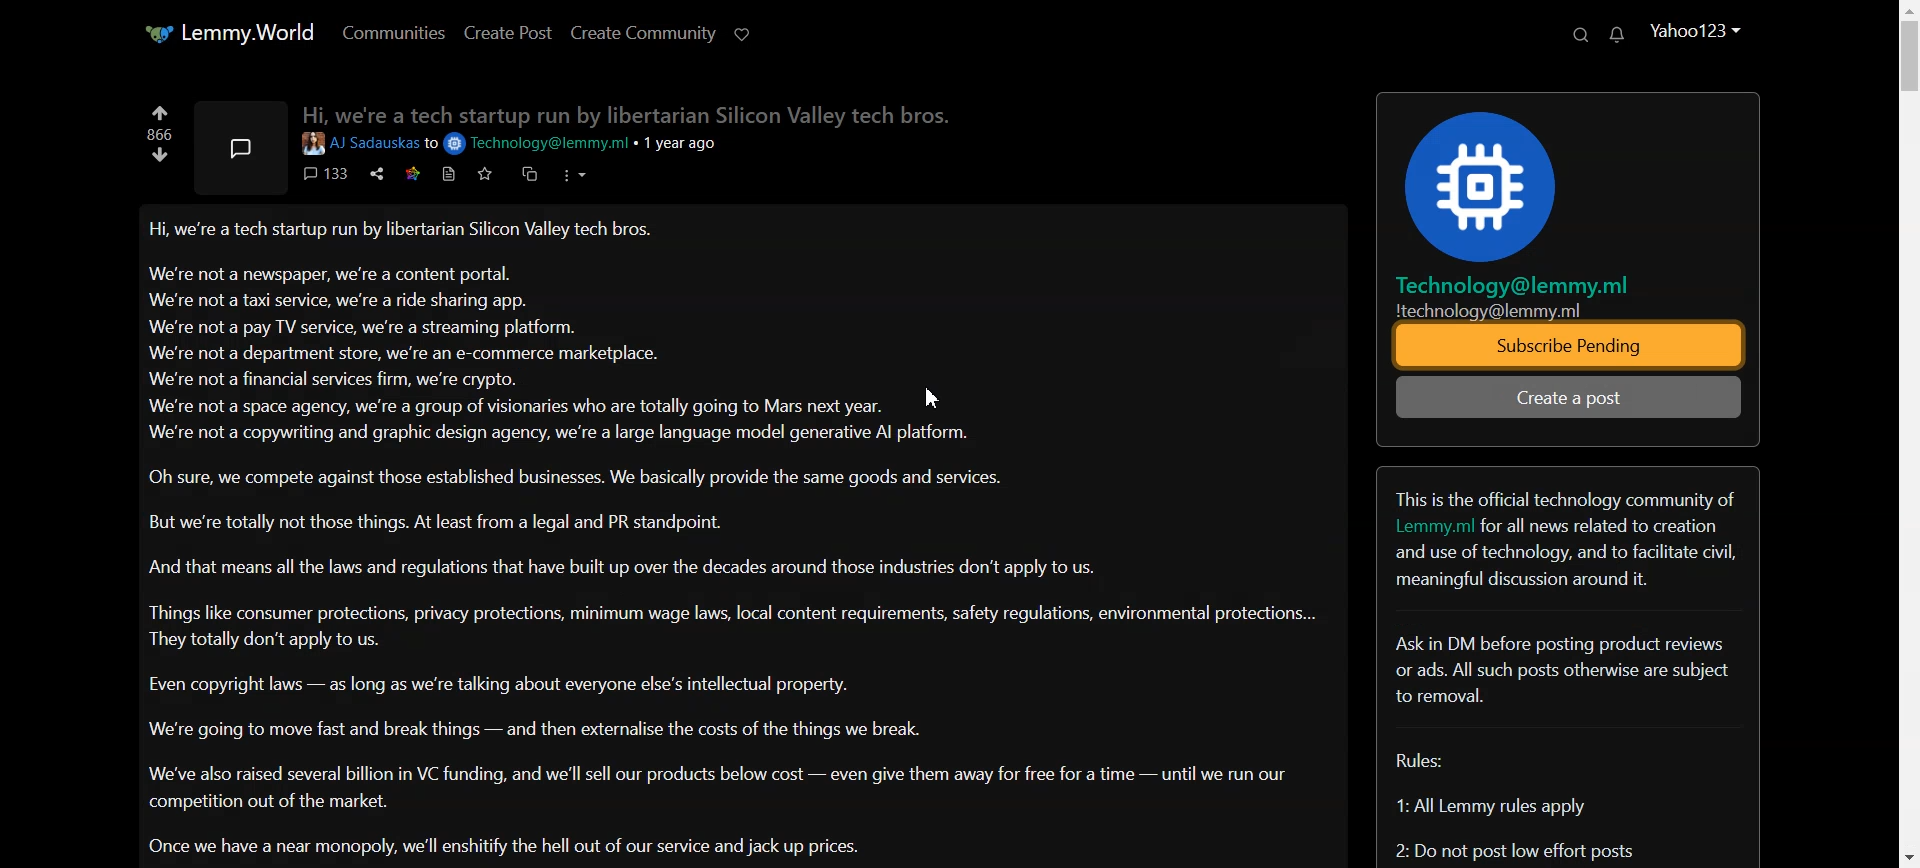 Image resolution: width=1920 pixels, height=868 pixels. Describe the element at coordinates (158, 134) in the screenshot. I see `866` at that location.